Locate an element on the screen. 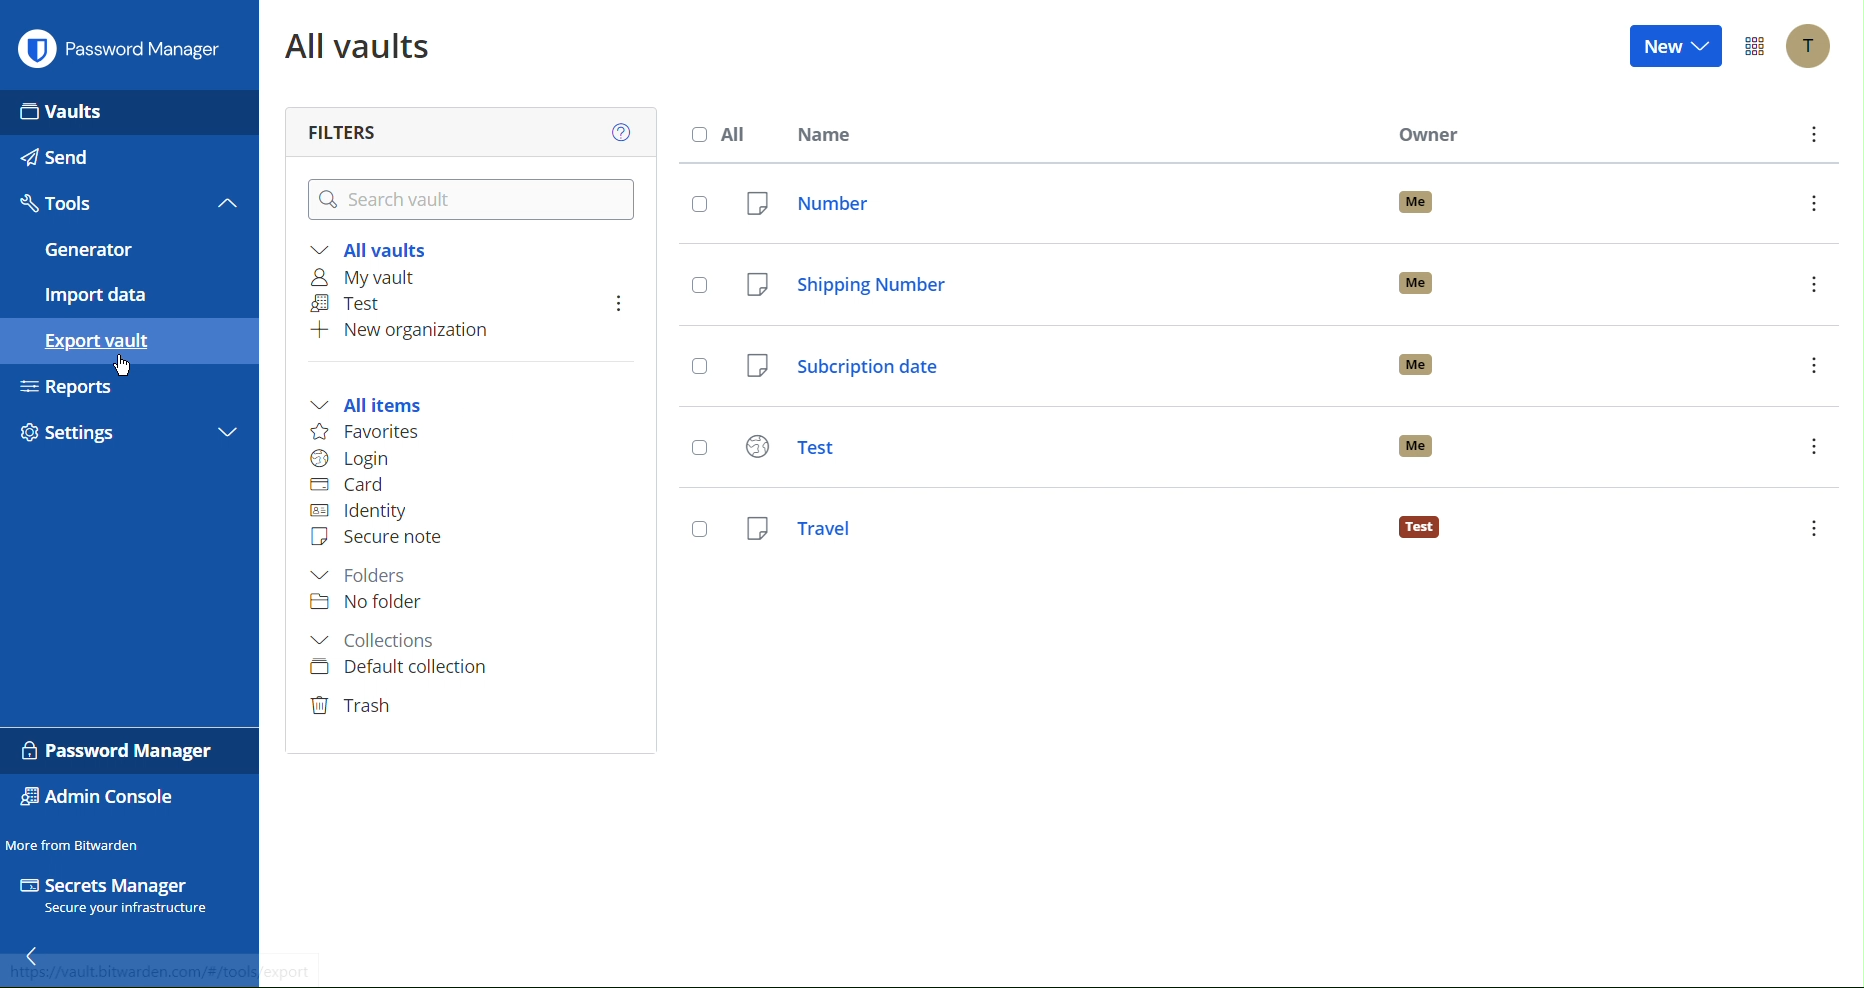  More  is located at coordinates (227, 431).